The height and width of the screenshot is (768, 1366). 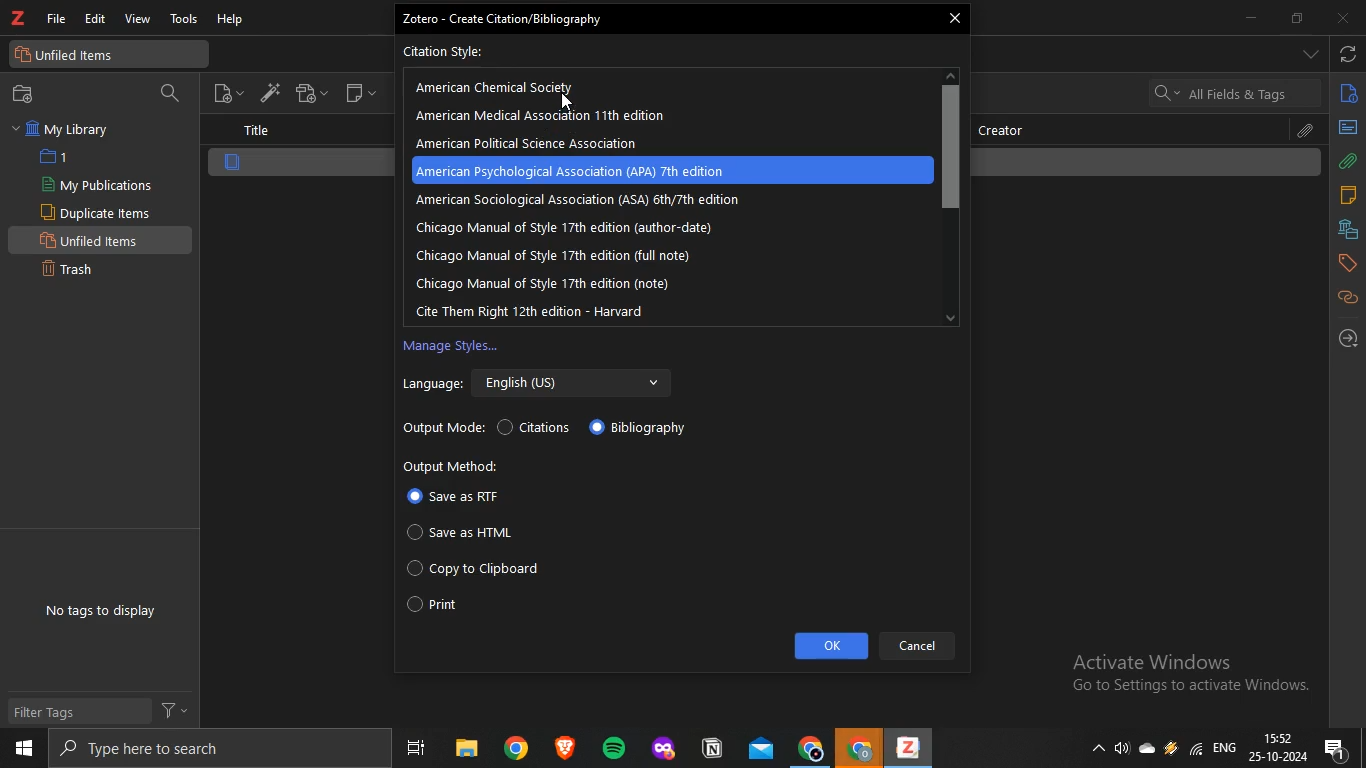 What do you see at coordinates (233, 163) in the screenshot?
I see `item` at bounding box center [233, 163].